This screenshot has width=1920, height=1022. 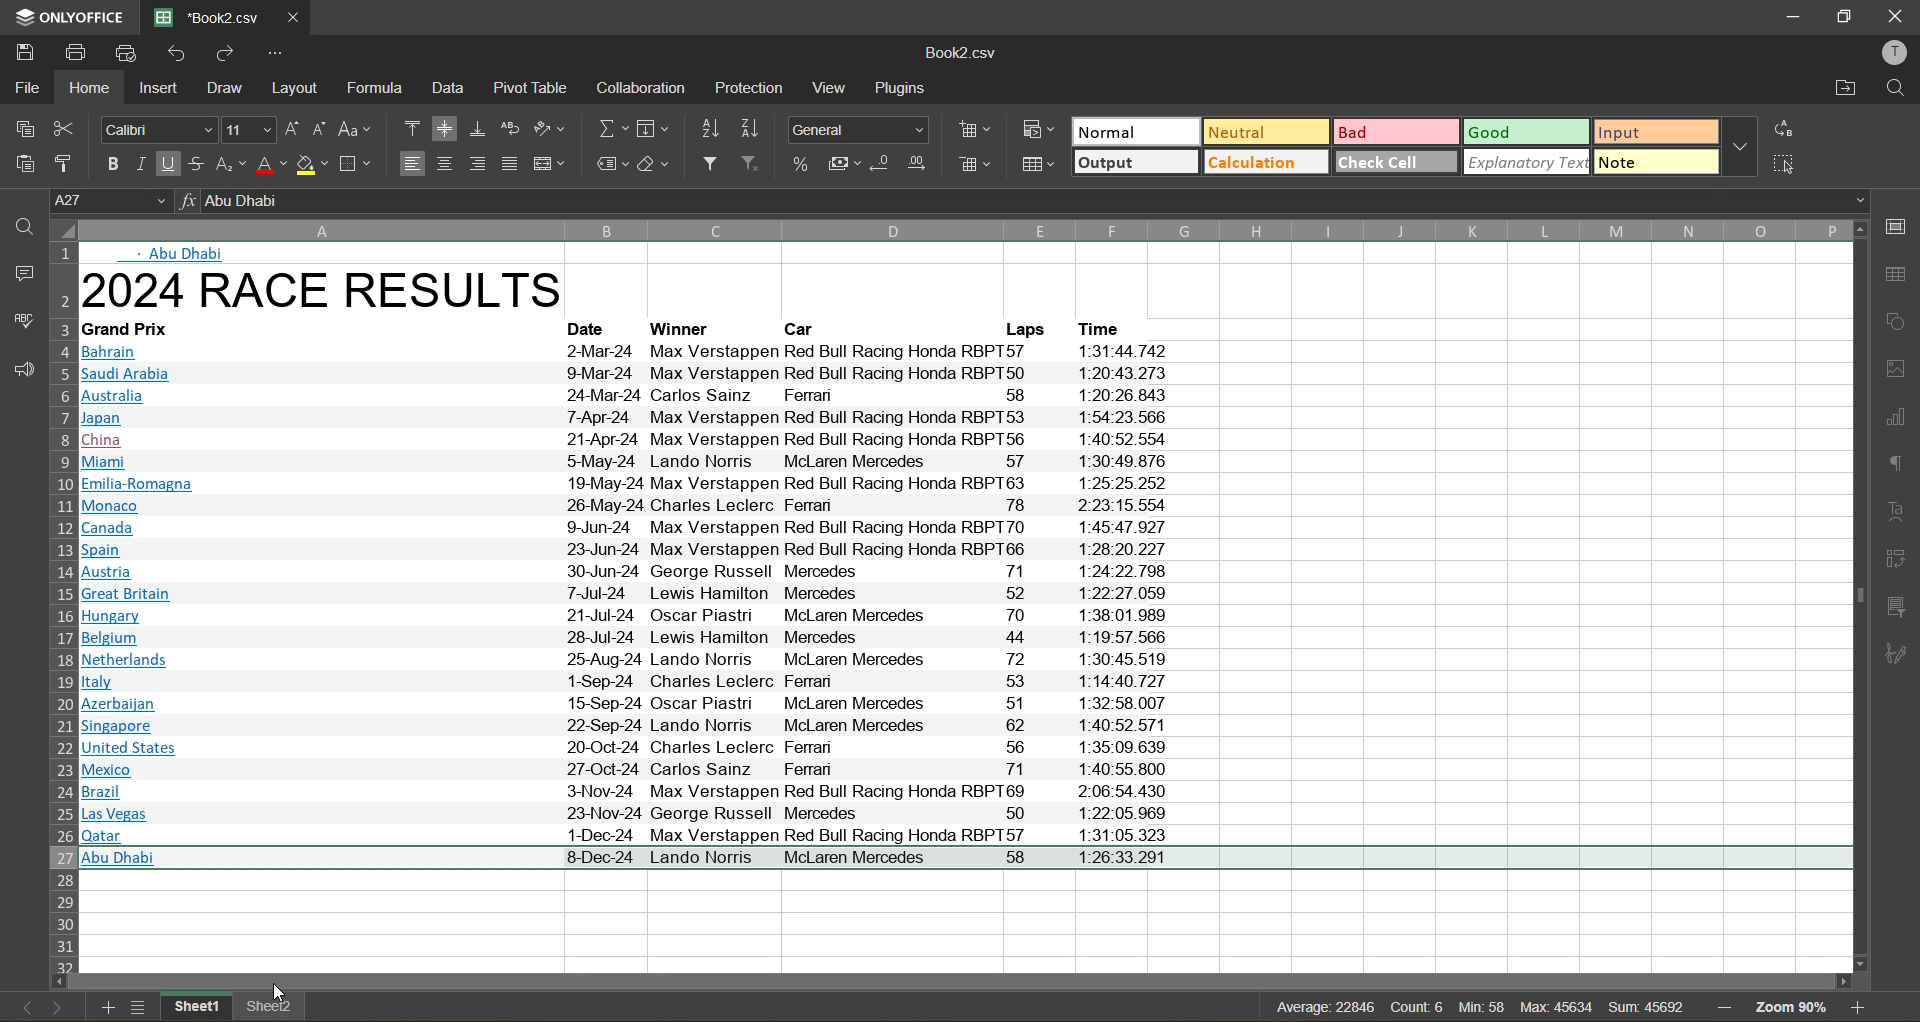 I want to click on close tab, so click(x=290, y=15).